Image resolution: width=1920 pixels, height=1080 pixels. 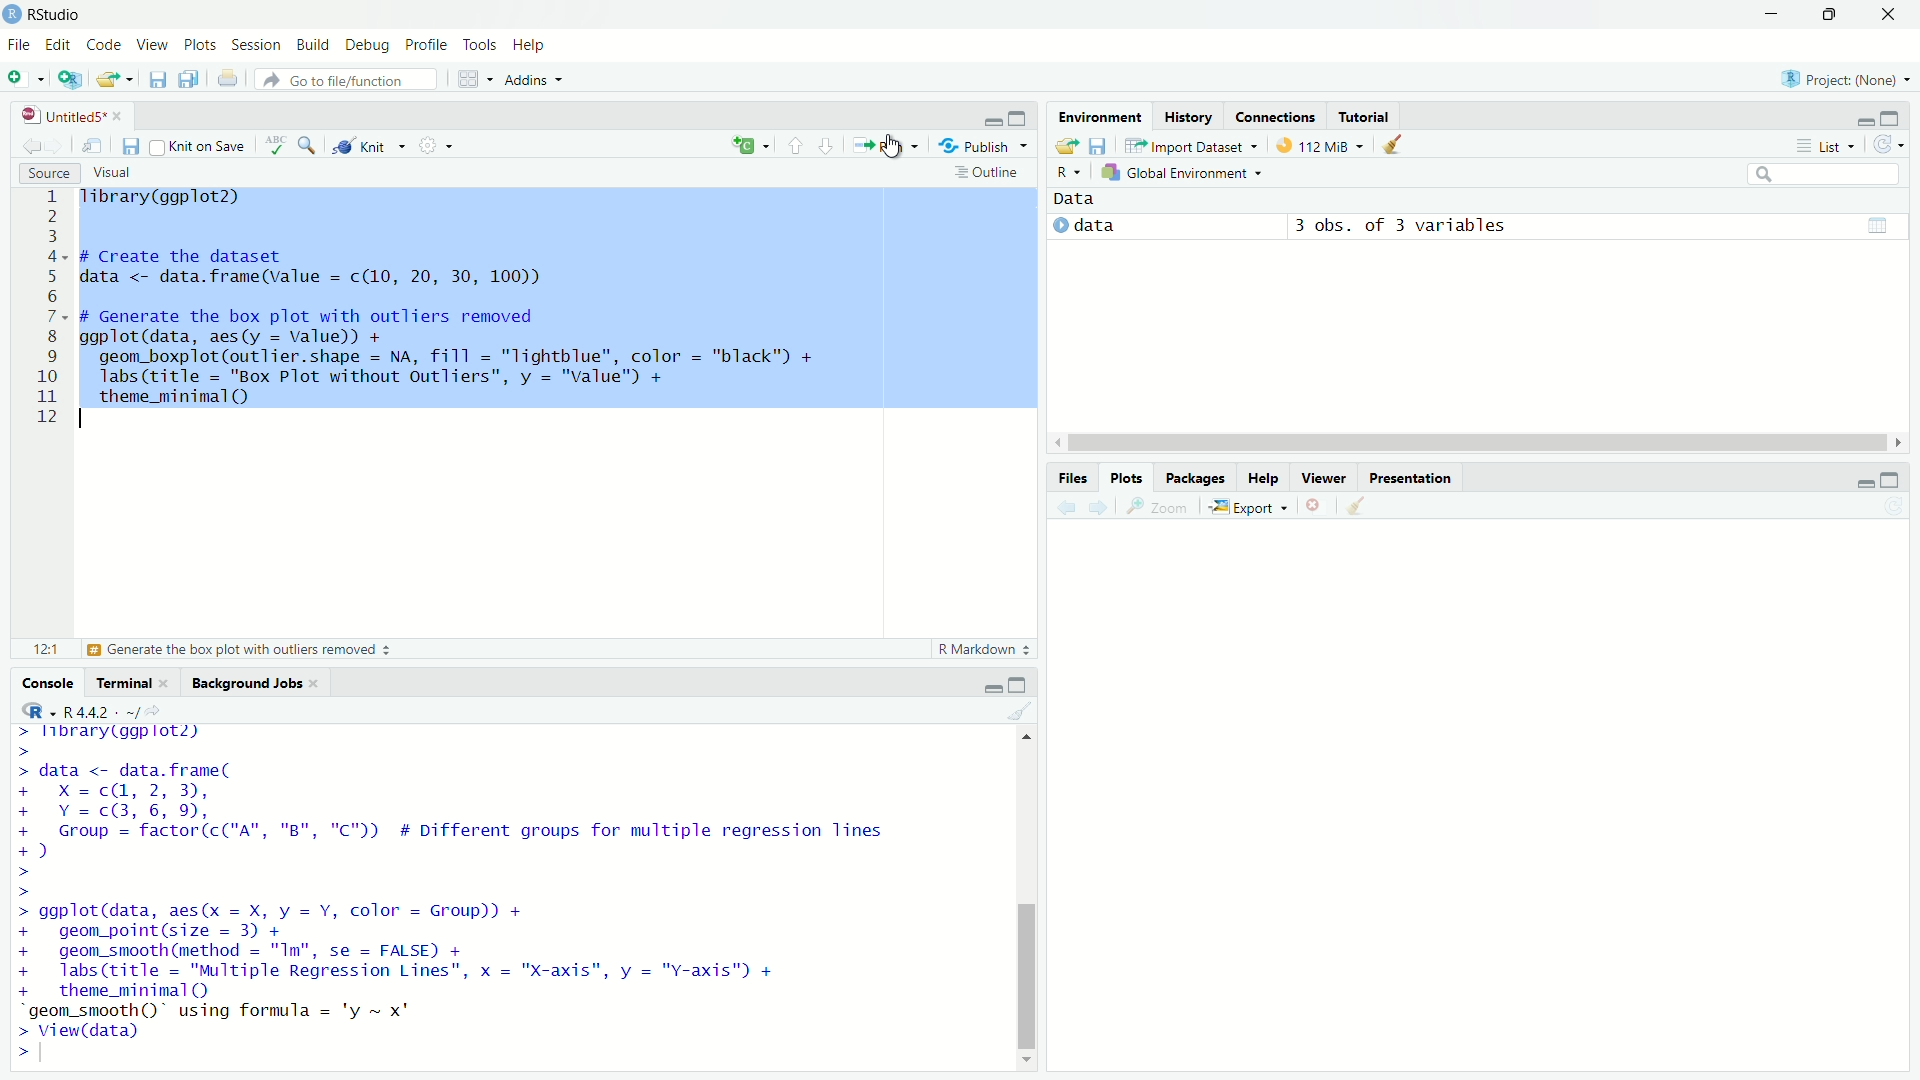 I want to click on scroll bar, so click(x=1026, y=895).